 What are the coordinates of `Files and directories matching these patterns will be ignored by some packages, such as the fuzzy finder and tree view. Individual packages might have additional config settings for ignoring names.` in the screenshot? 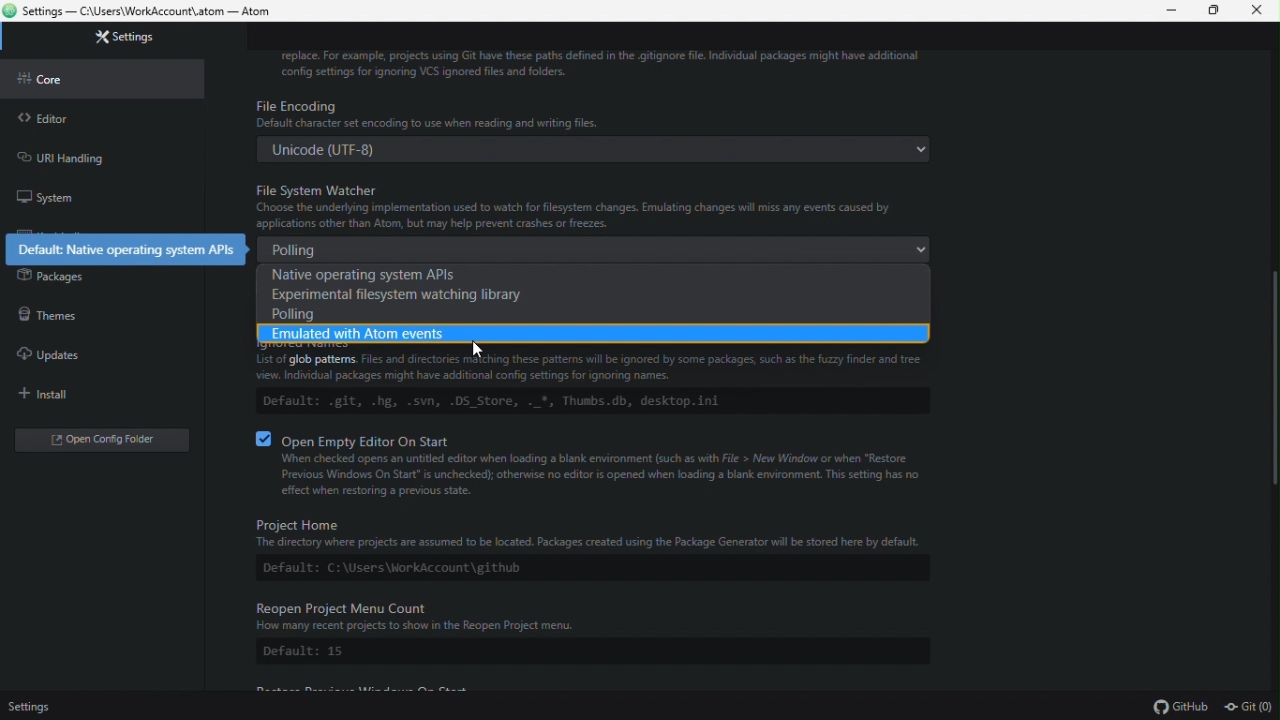 It's located at (593, 367).